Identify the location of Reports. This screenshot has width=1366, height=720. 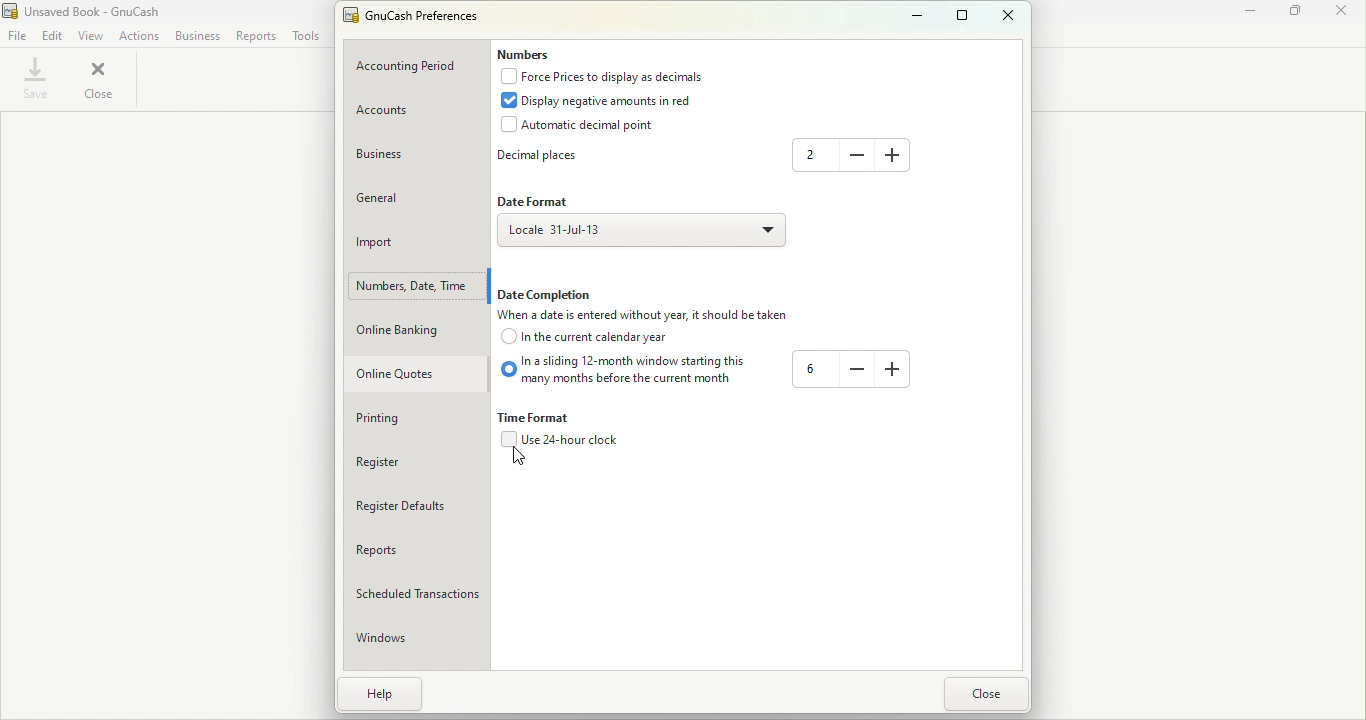
(405, 545).